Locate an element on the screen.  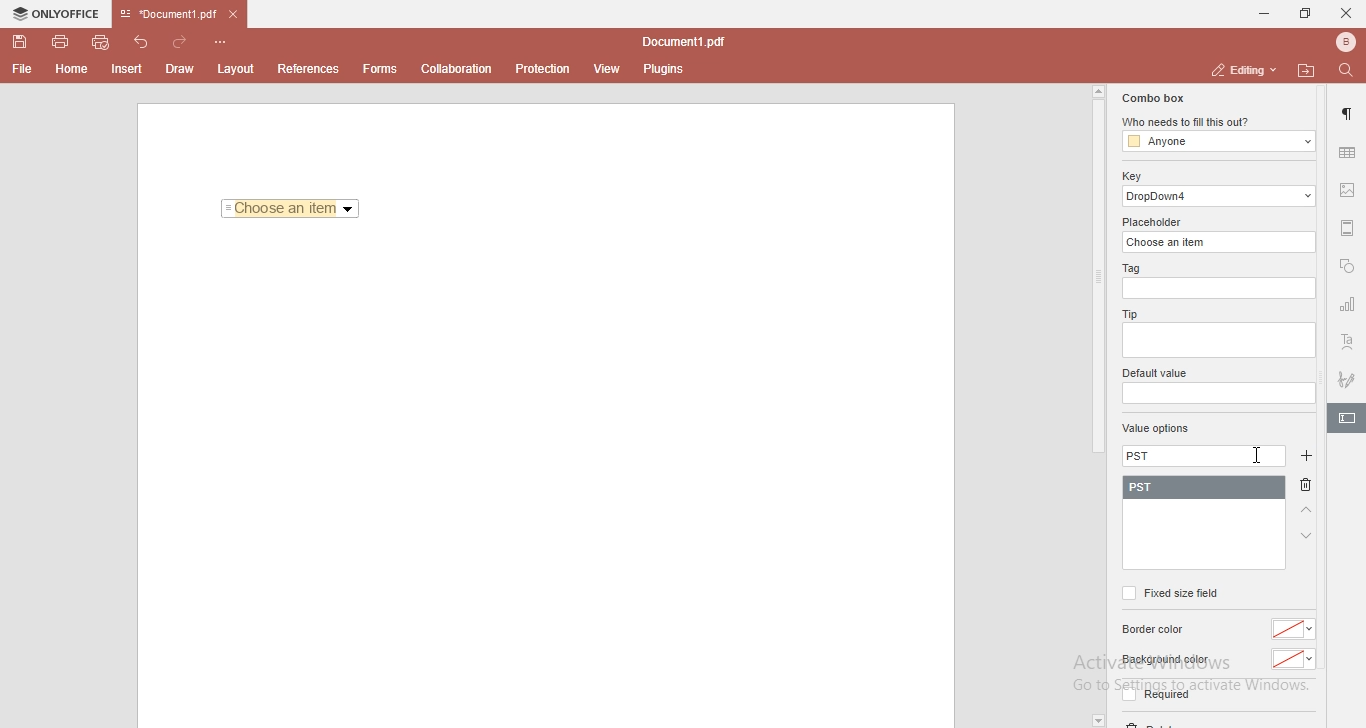
key is located at coordinates (1131, 176).